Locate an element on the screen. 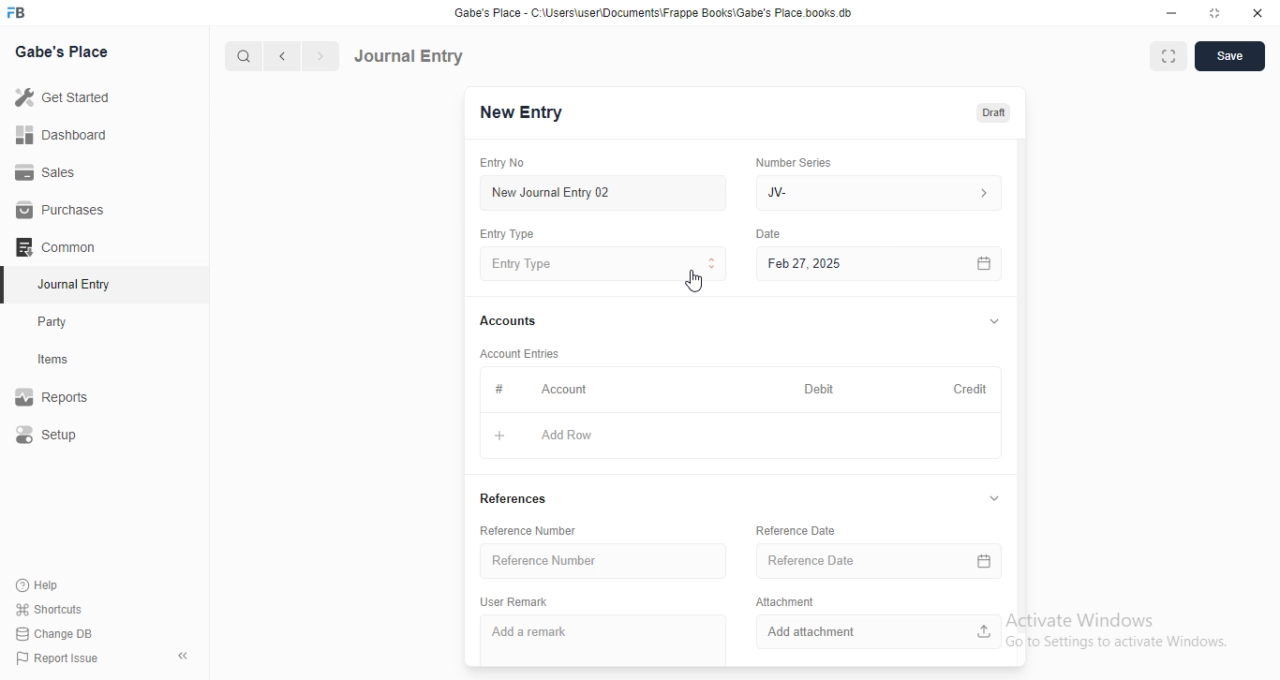  Minimize is located at coordinates (1172, 13).